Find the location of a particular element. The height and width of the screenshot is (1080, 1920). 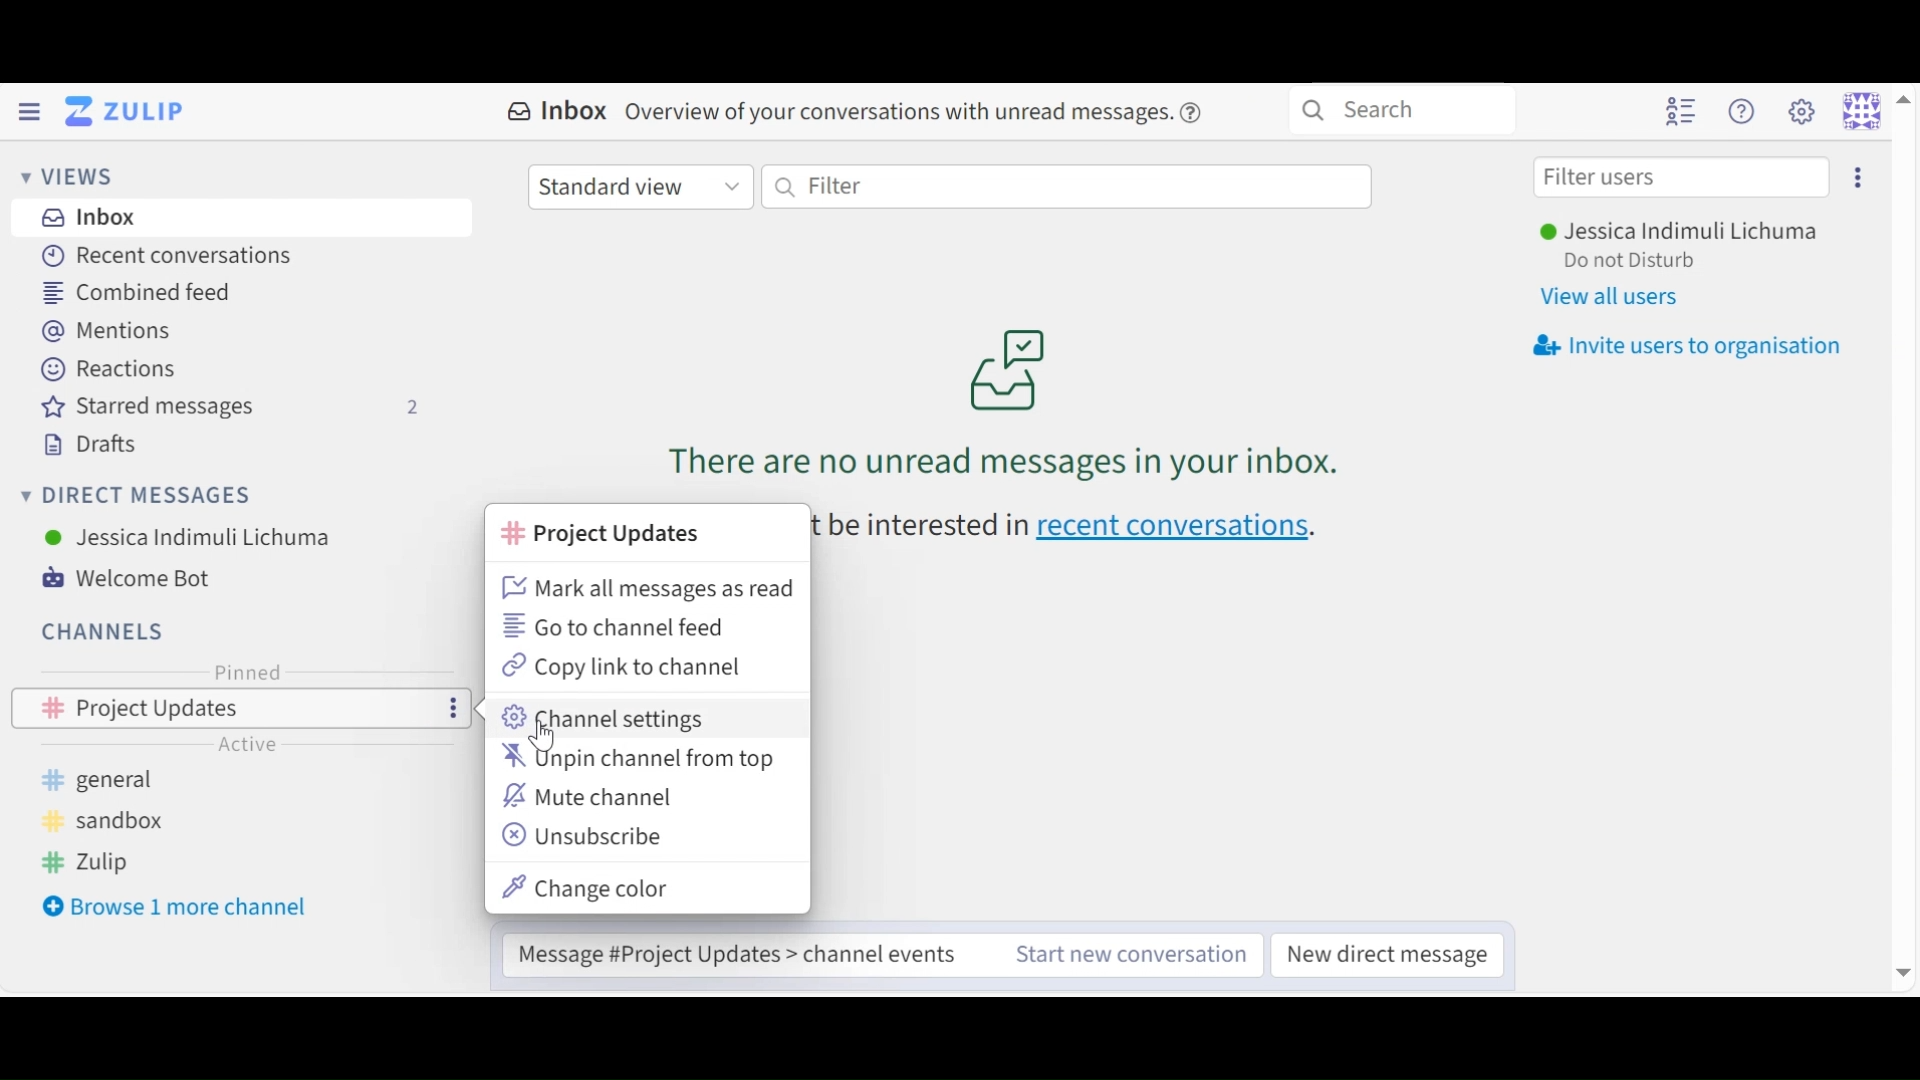

overview of conversations is located at coordinates (919, 112).